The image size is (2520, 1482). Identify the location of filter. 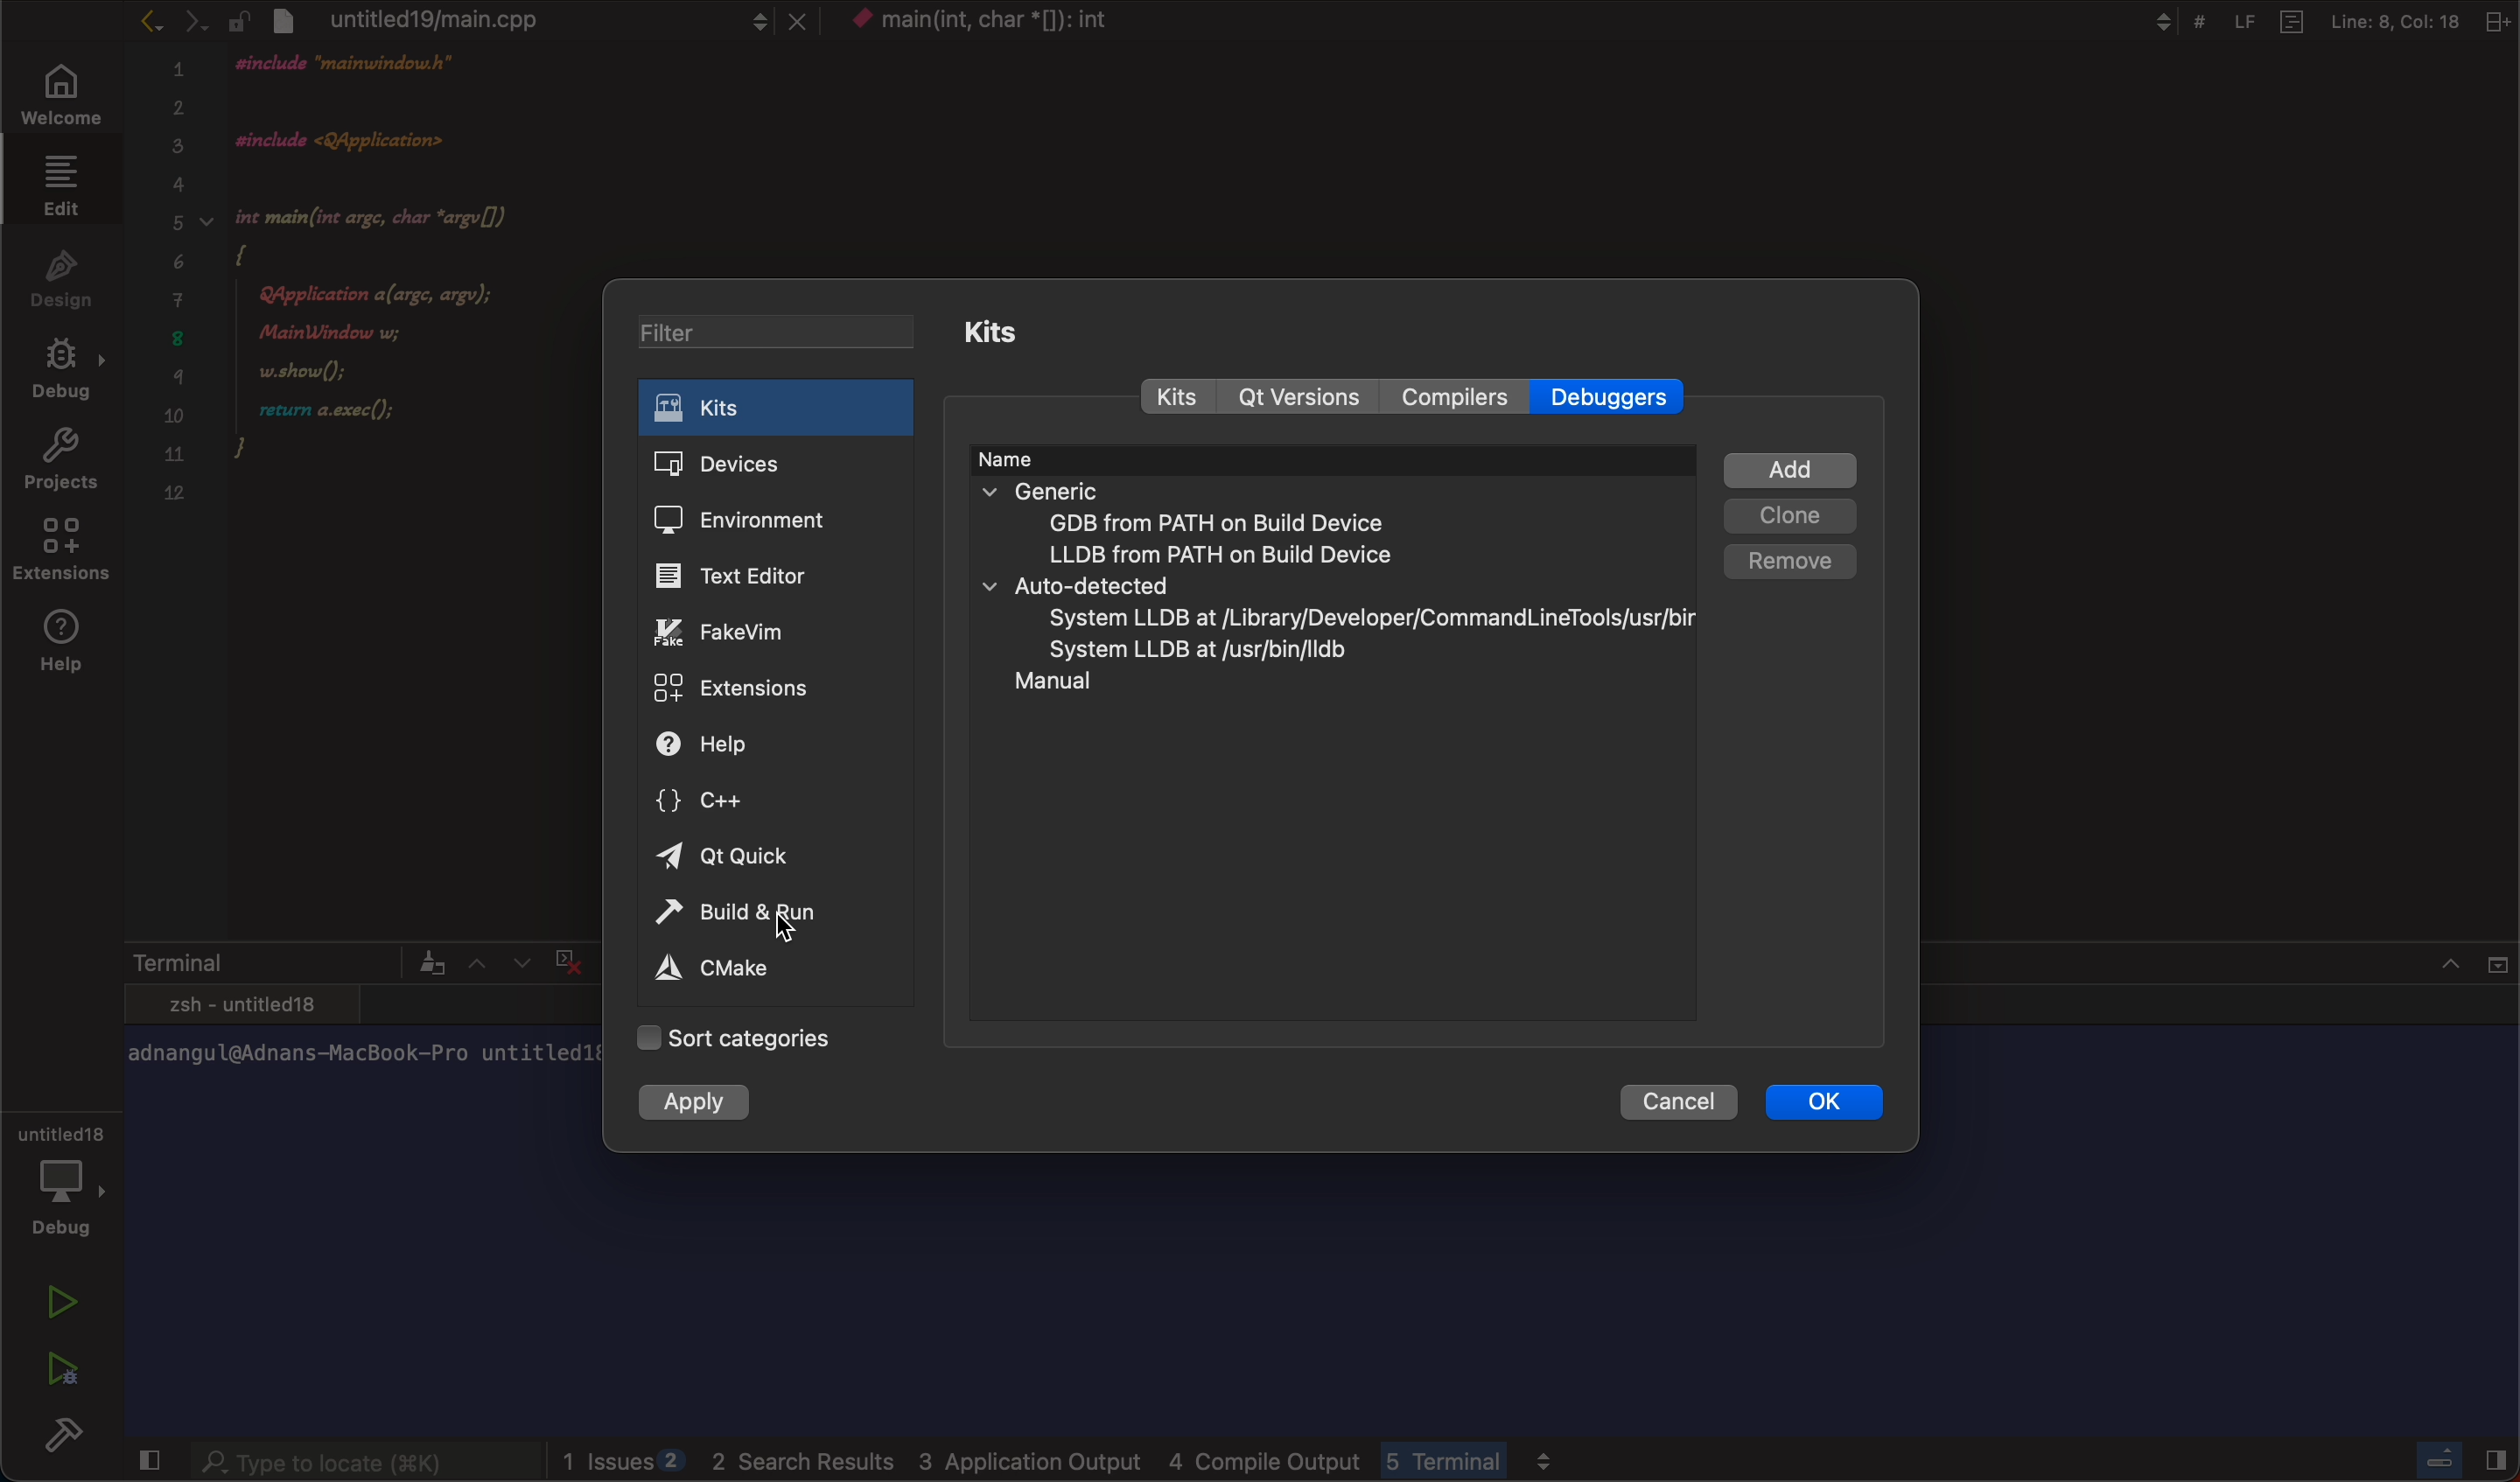
(779, 336).